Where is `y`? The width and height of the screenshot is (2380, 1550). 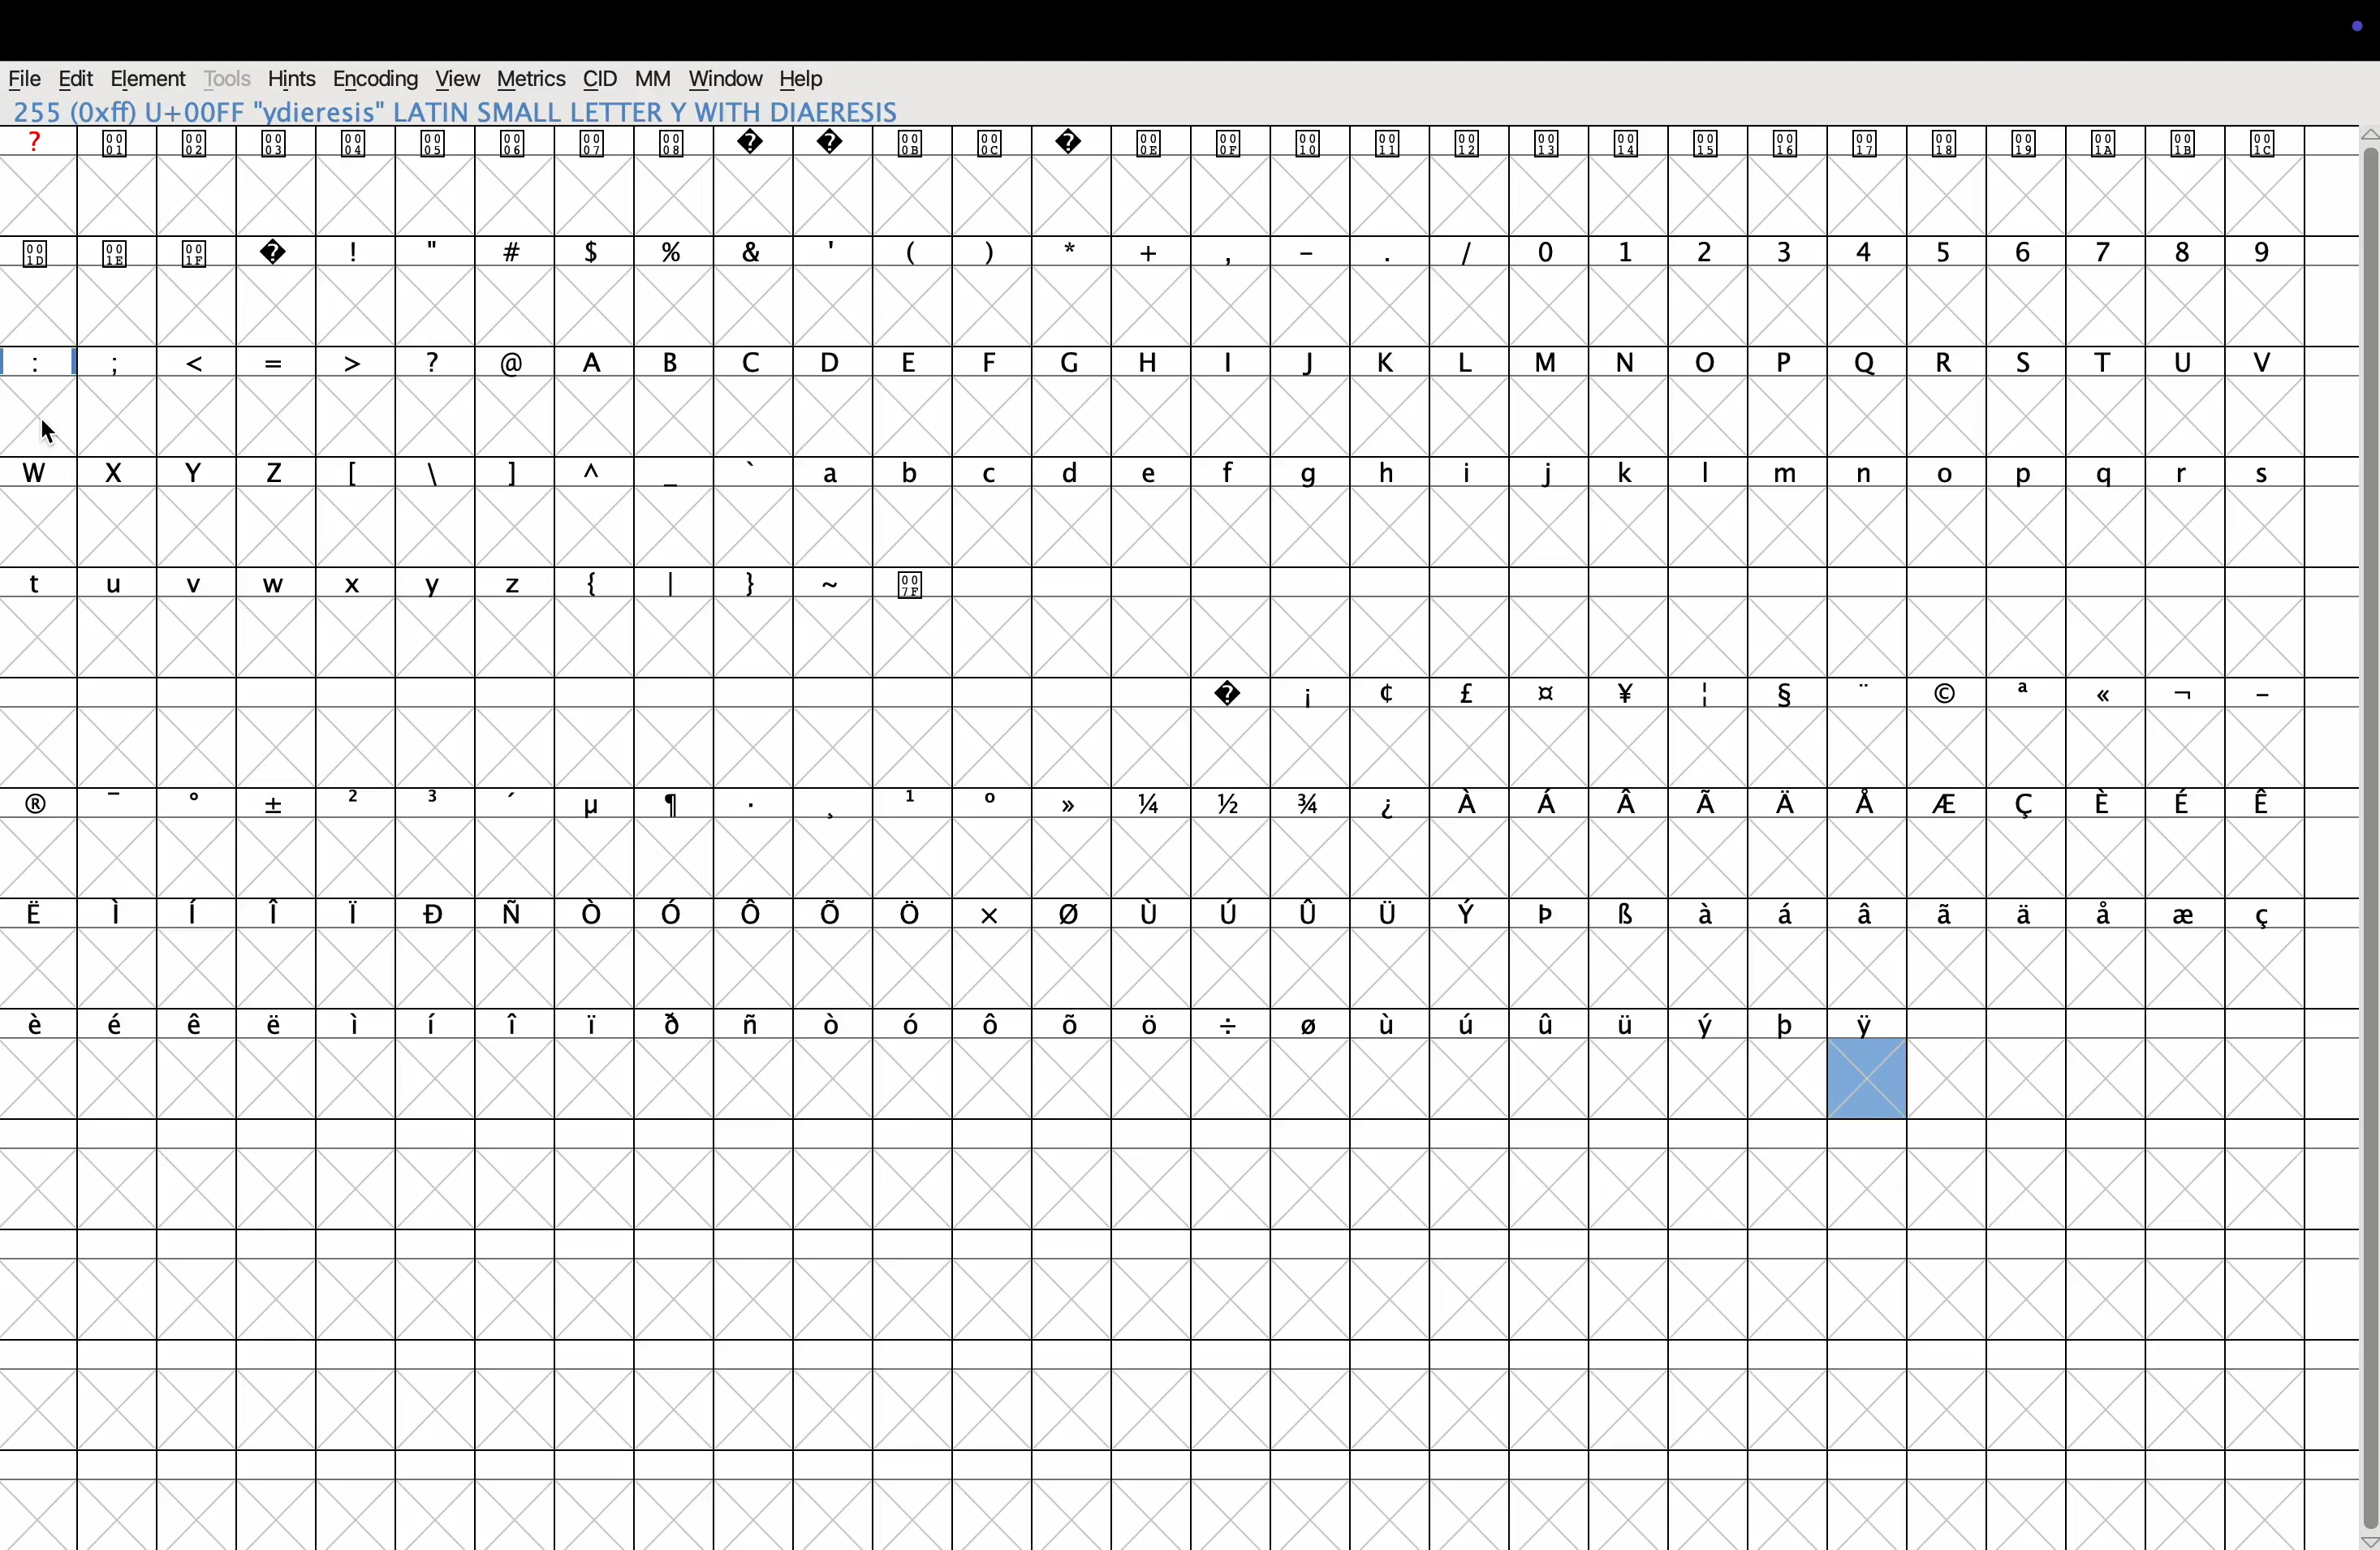
y is located at coordinates (435, 616).